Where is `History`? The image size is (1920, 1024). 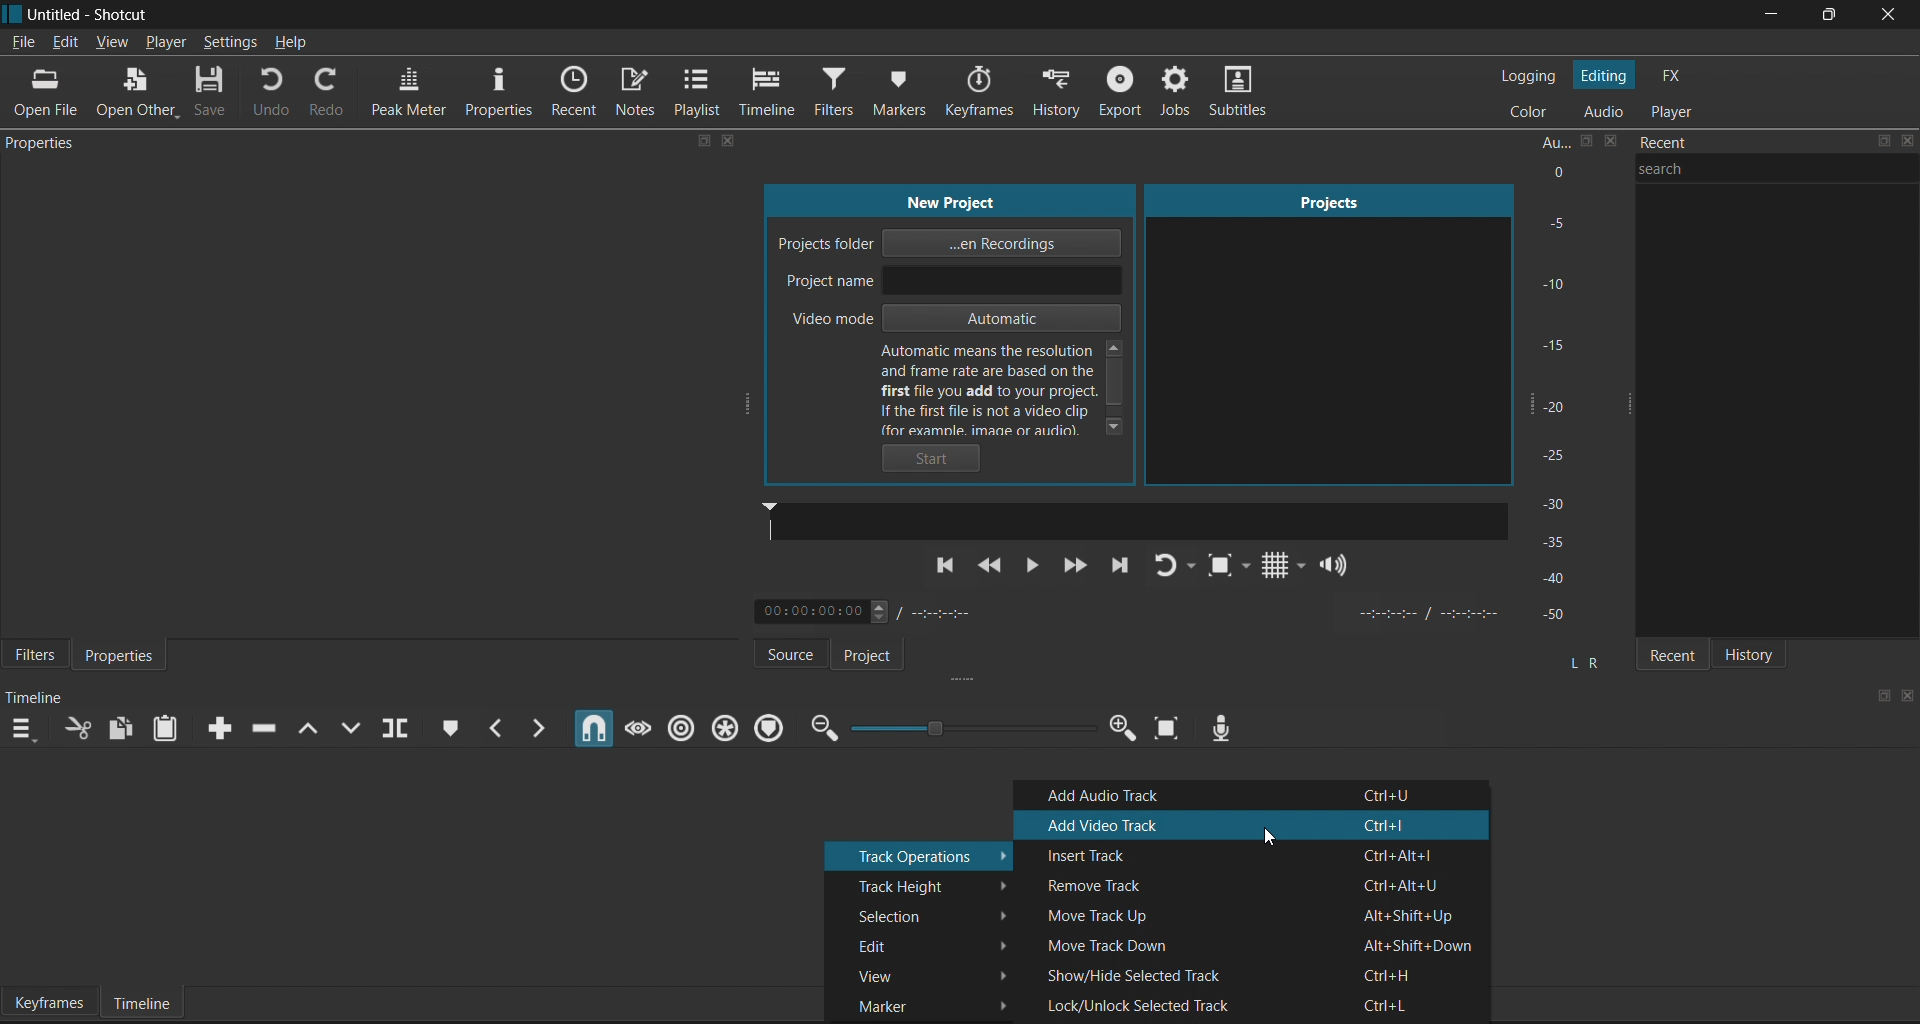
History is located at coordinates (1058, 90).